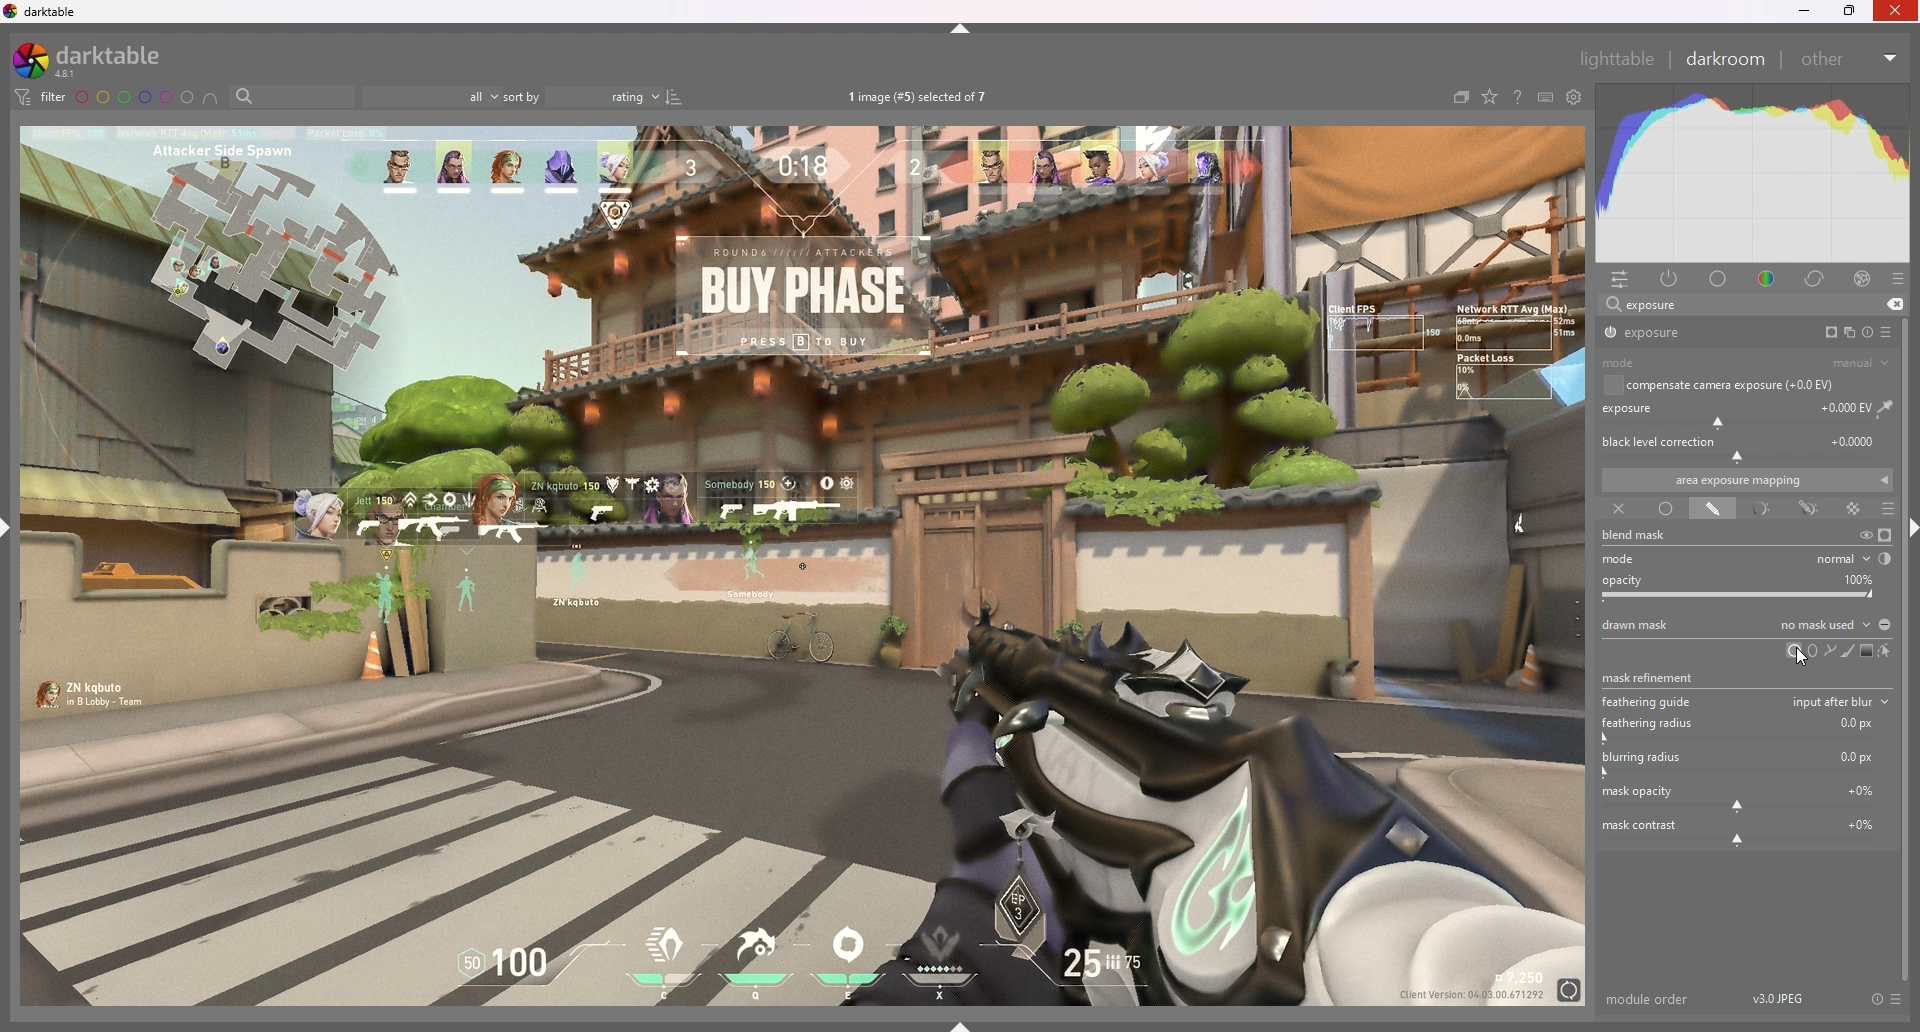 The image size is (1920, 1032). I want to click on multiple instances action, so click(1844, 333).